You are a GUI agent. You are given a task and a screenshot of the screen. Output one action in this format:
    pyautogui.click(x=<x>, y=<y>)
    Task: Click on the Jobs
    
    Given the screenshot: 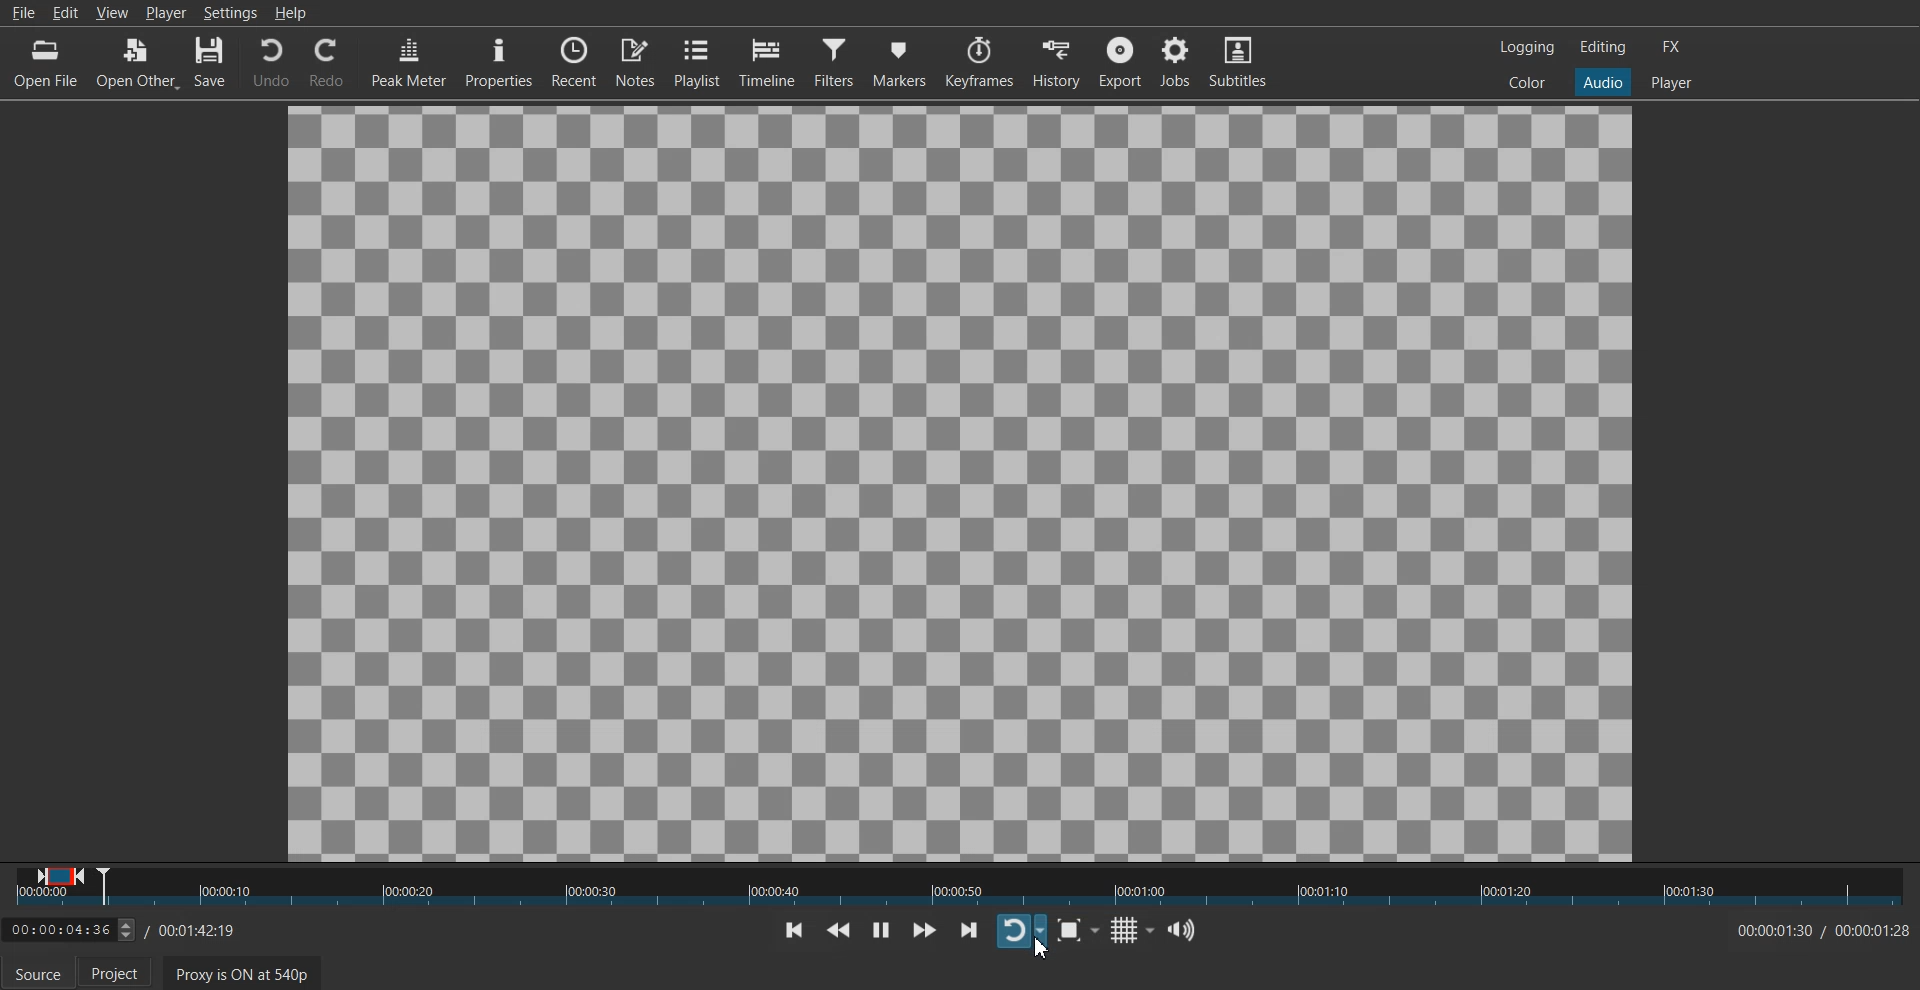 What is the action you would take?
    pyautogui.click(x=1176, y=62)
    